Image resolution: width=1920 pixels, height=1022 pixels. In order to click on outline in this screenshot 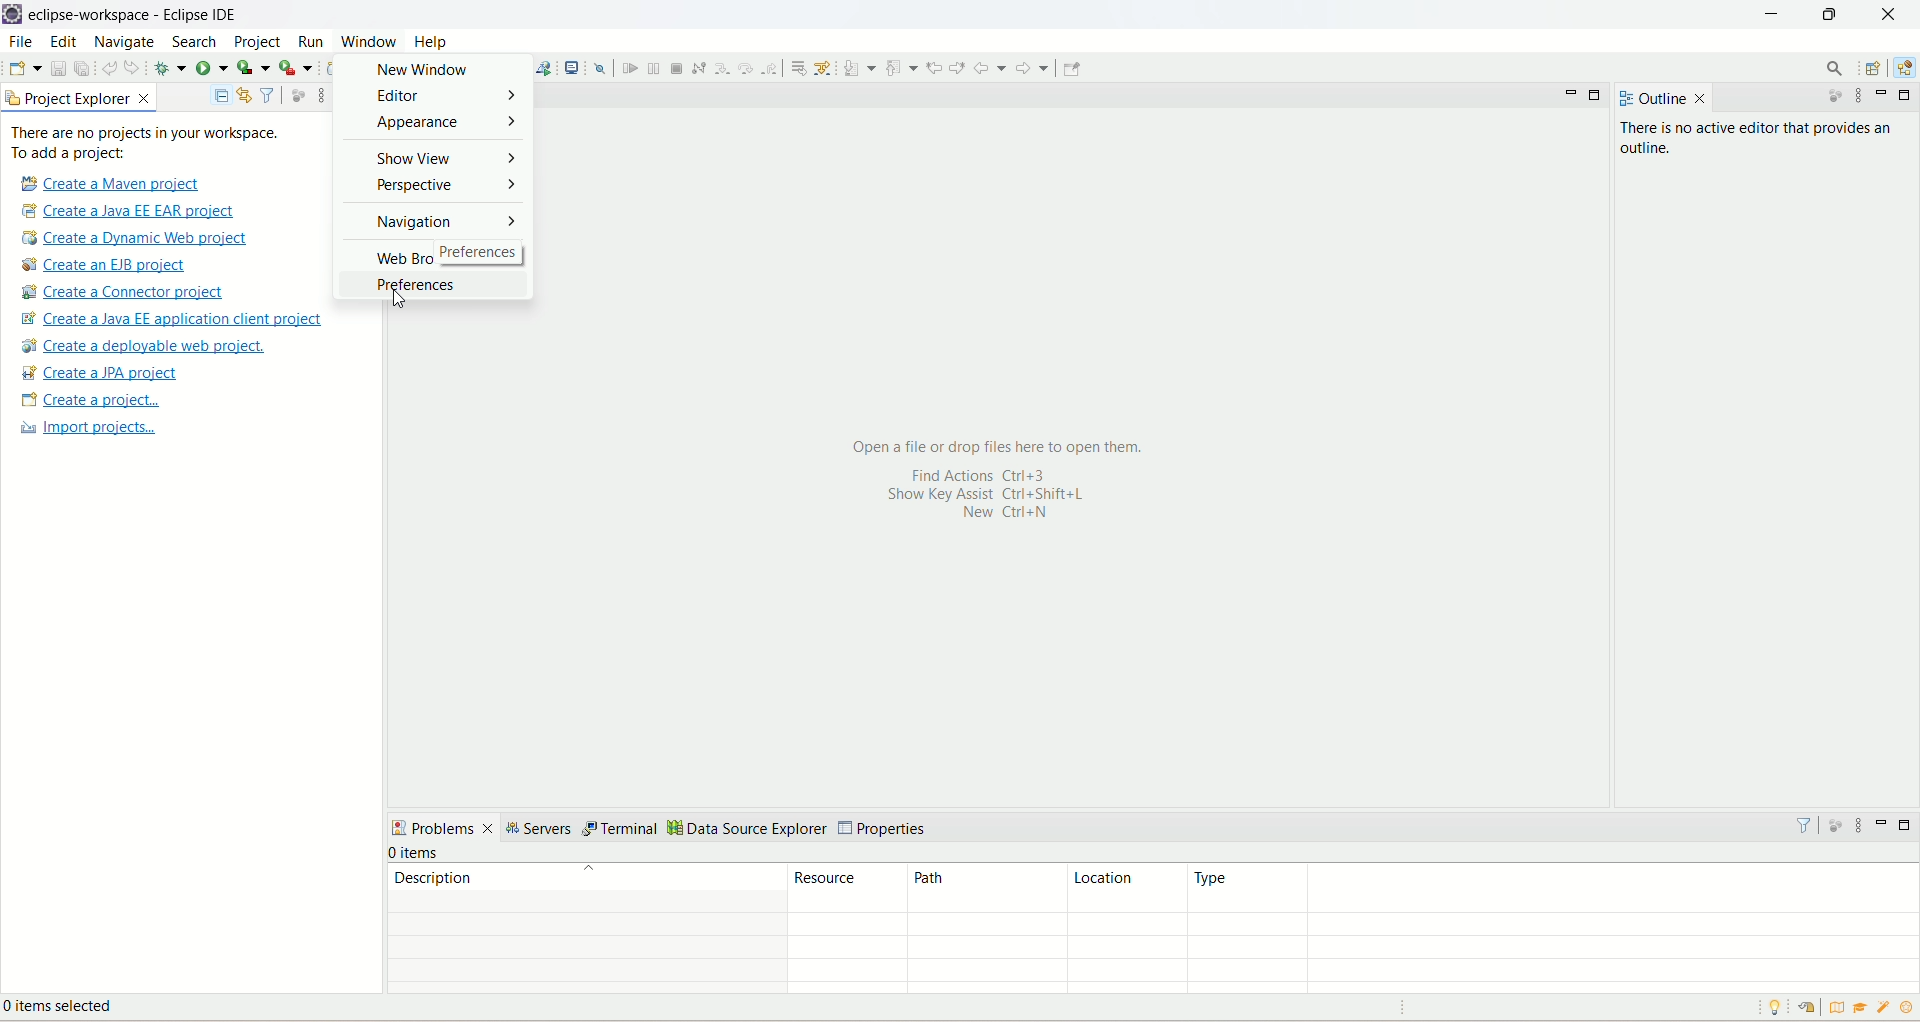, I will do `click(1649, 99)`.